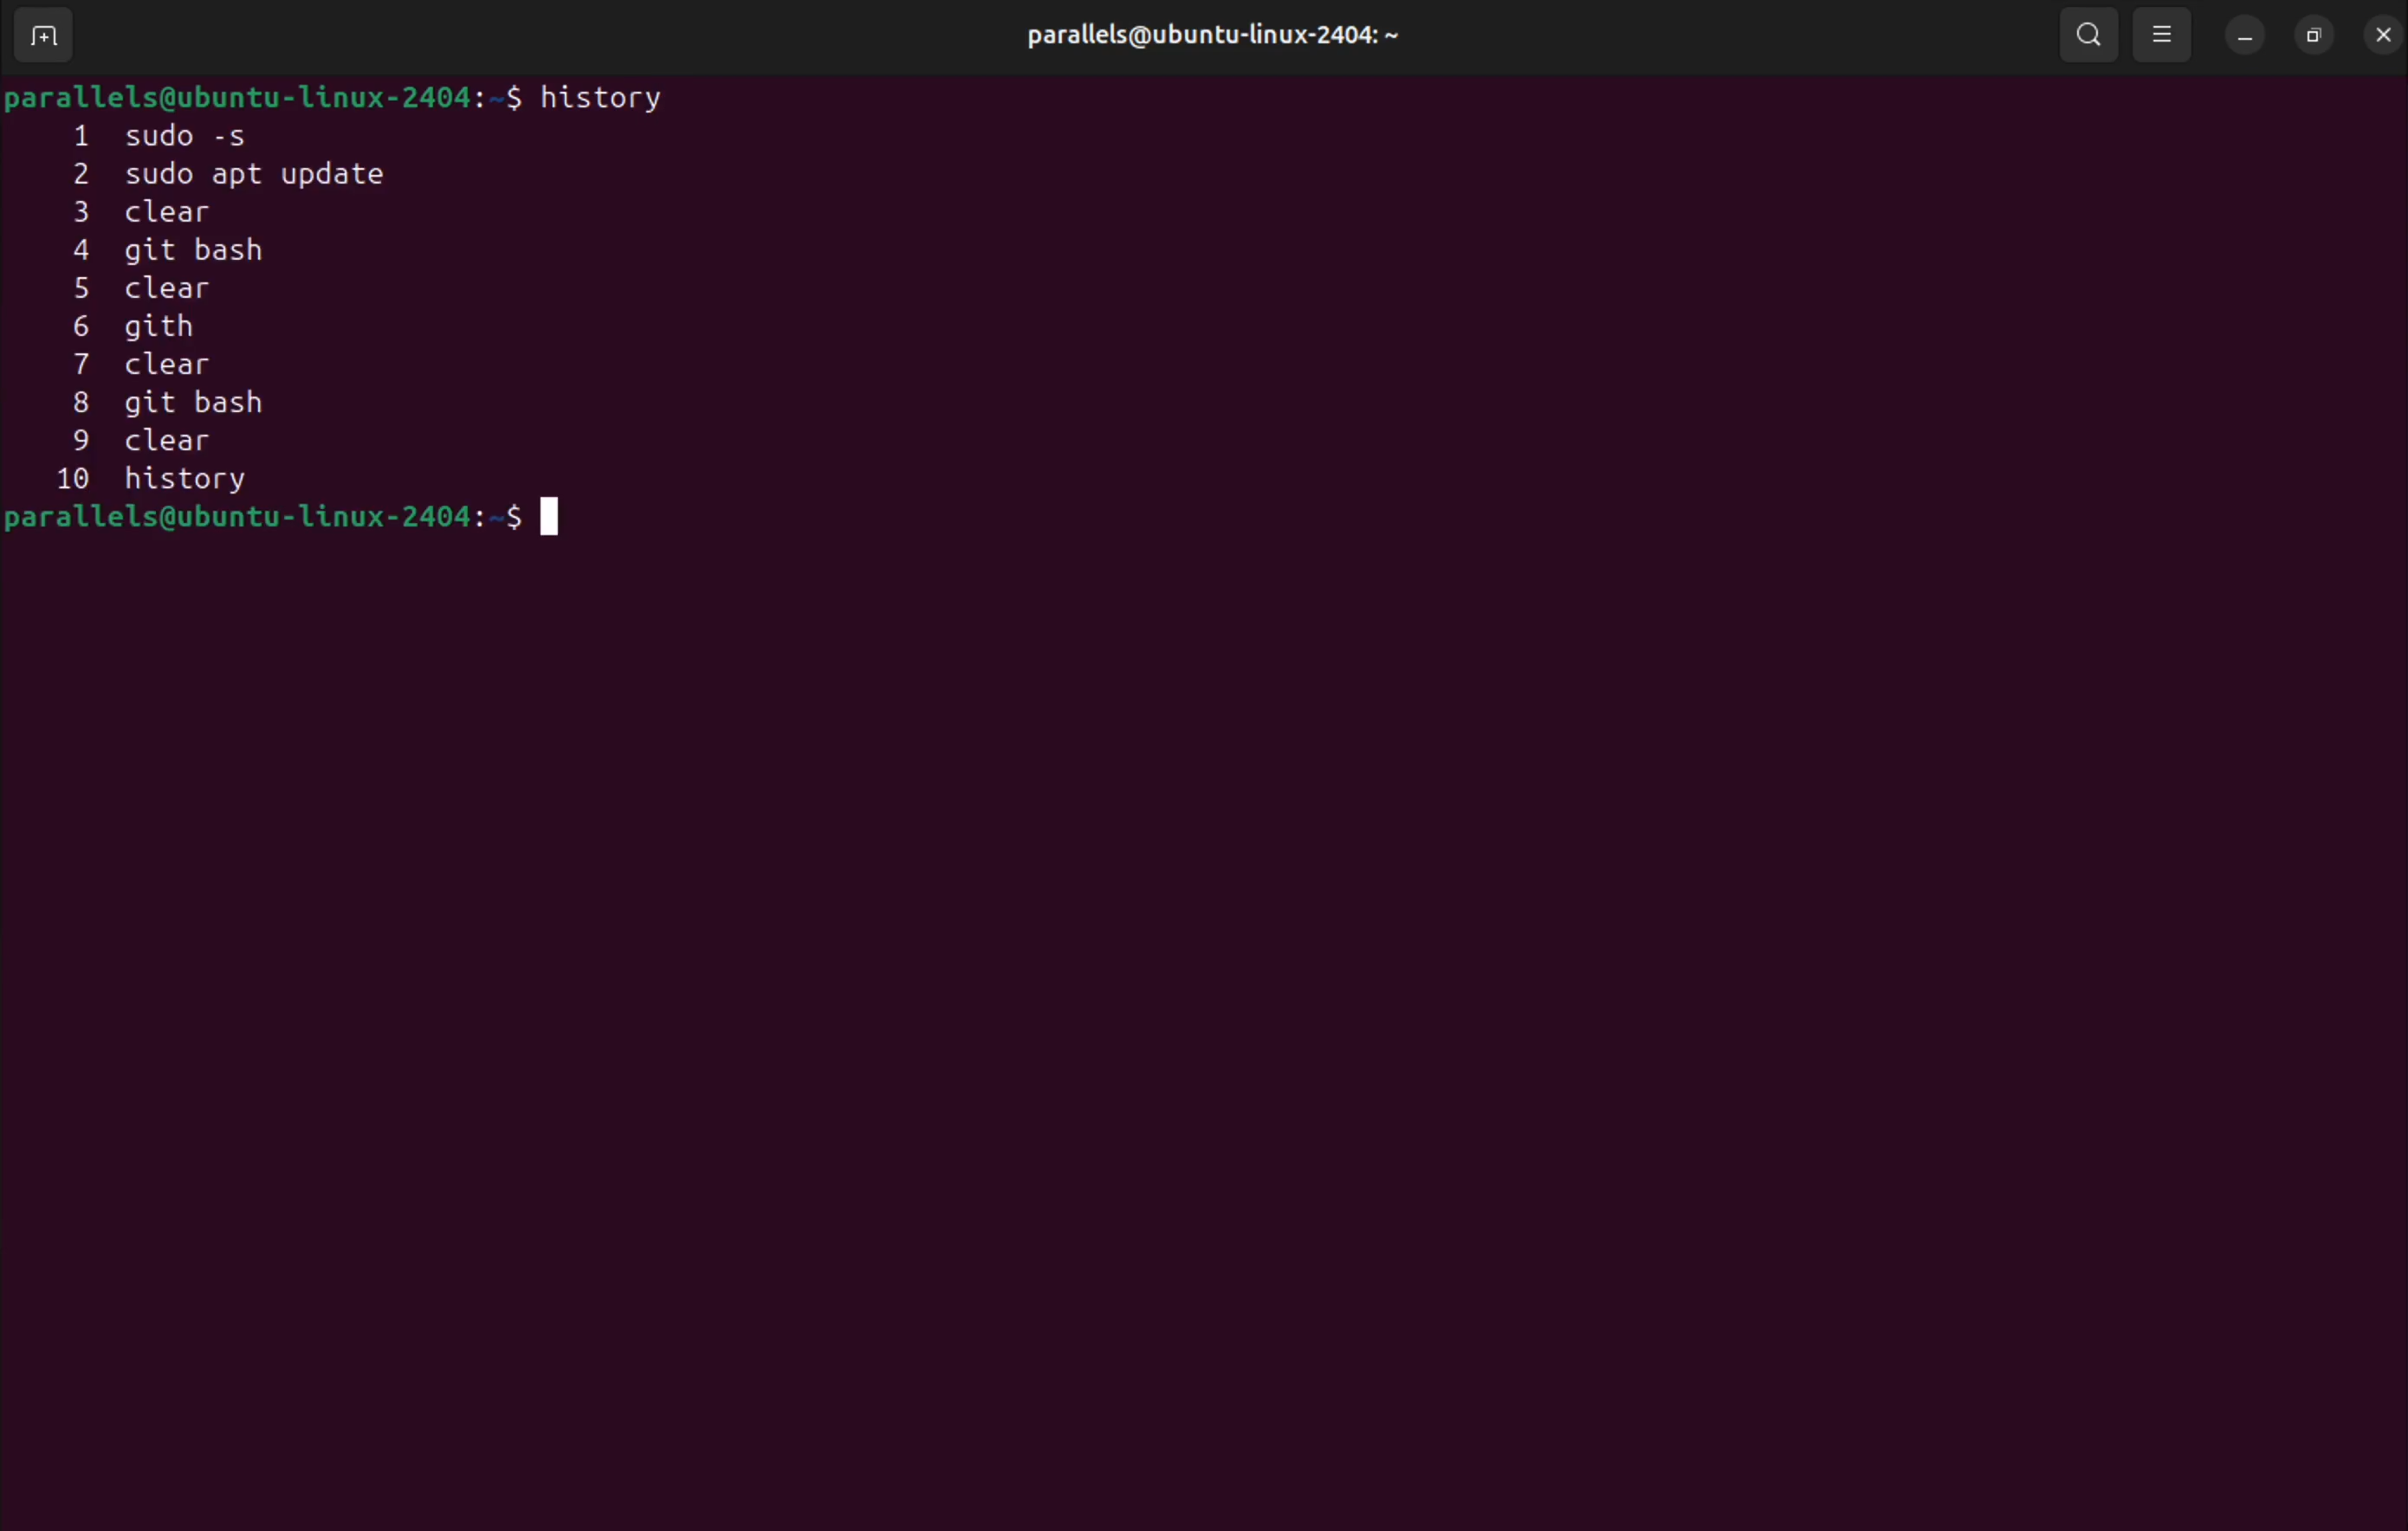  Describe the element at coordinates (163, 441) in the screenshot. I see `9.clear` at that location.